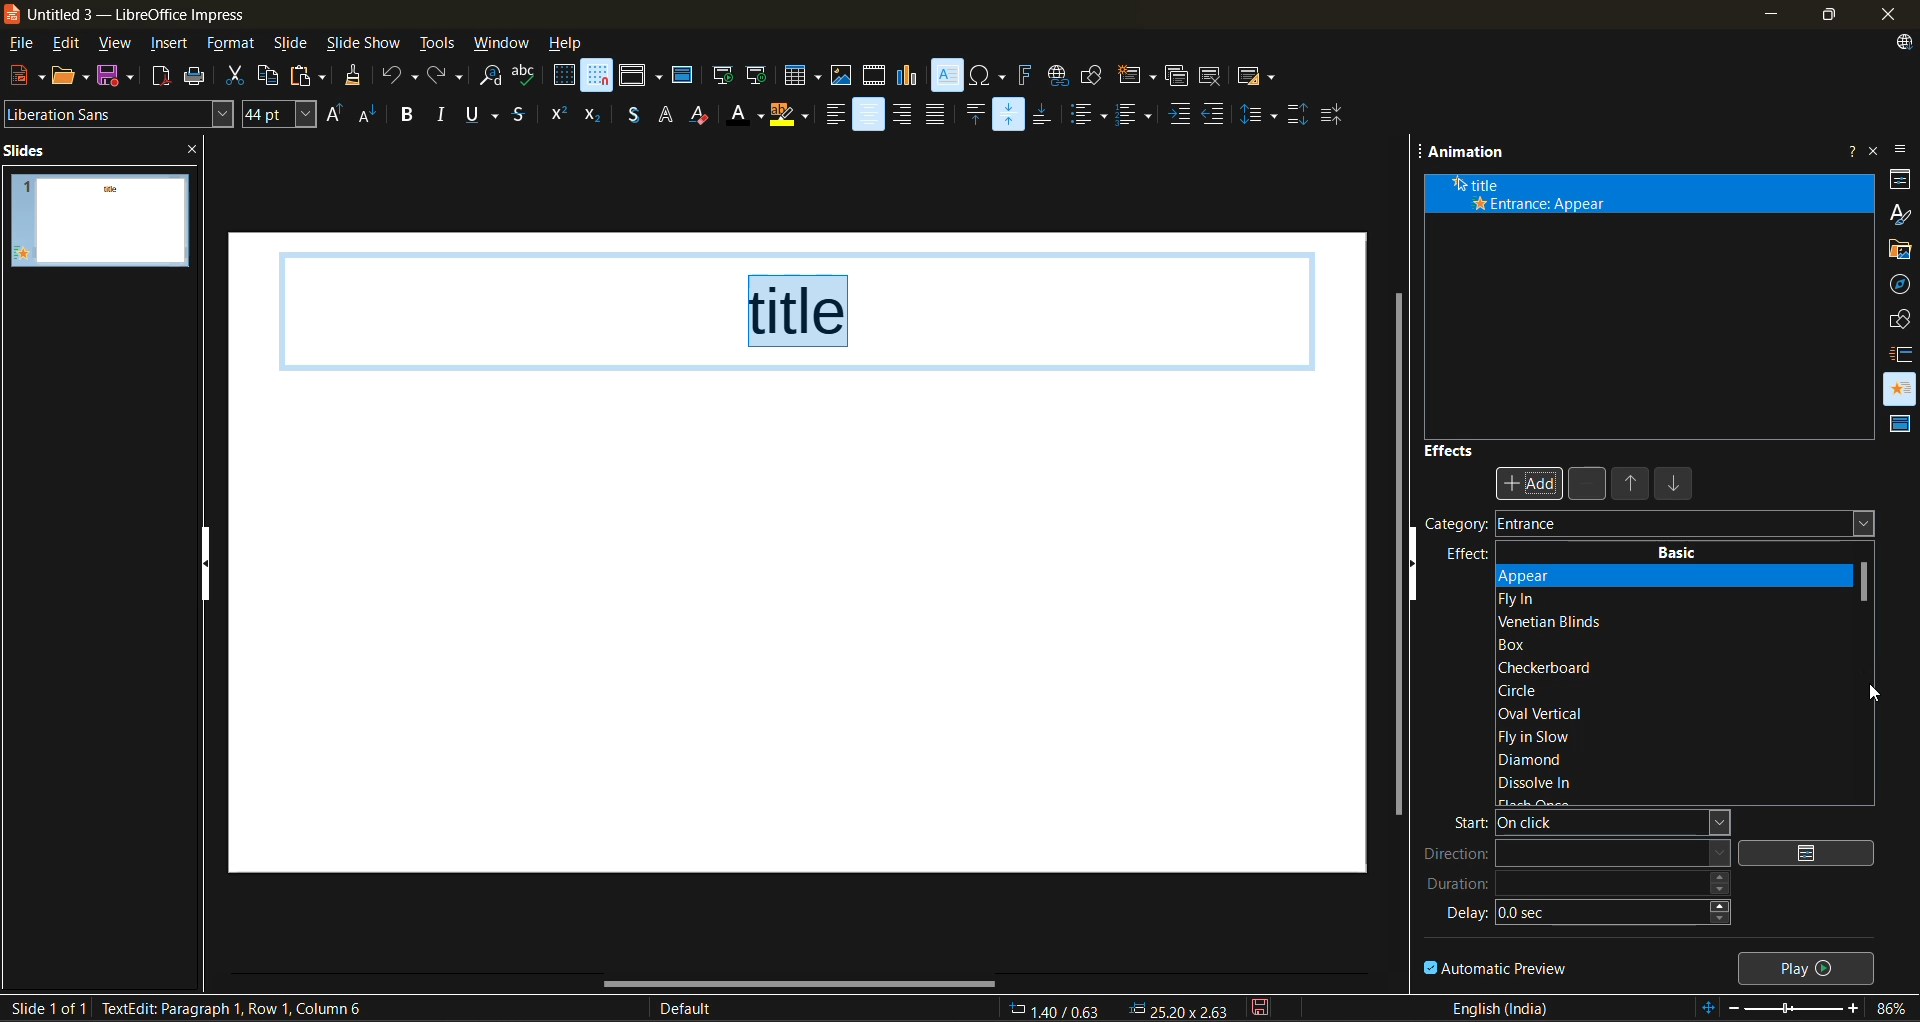 This screenshot has width=1920, height=1022. What do you see at coordinates (697, 1010) in the screenshot?
I see `slide master name` at bounding box center [697, 1010].